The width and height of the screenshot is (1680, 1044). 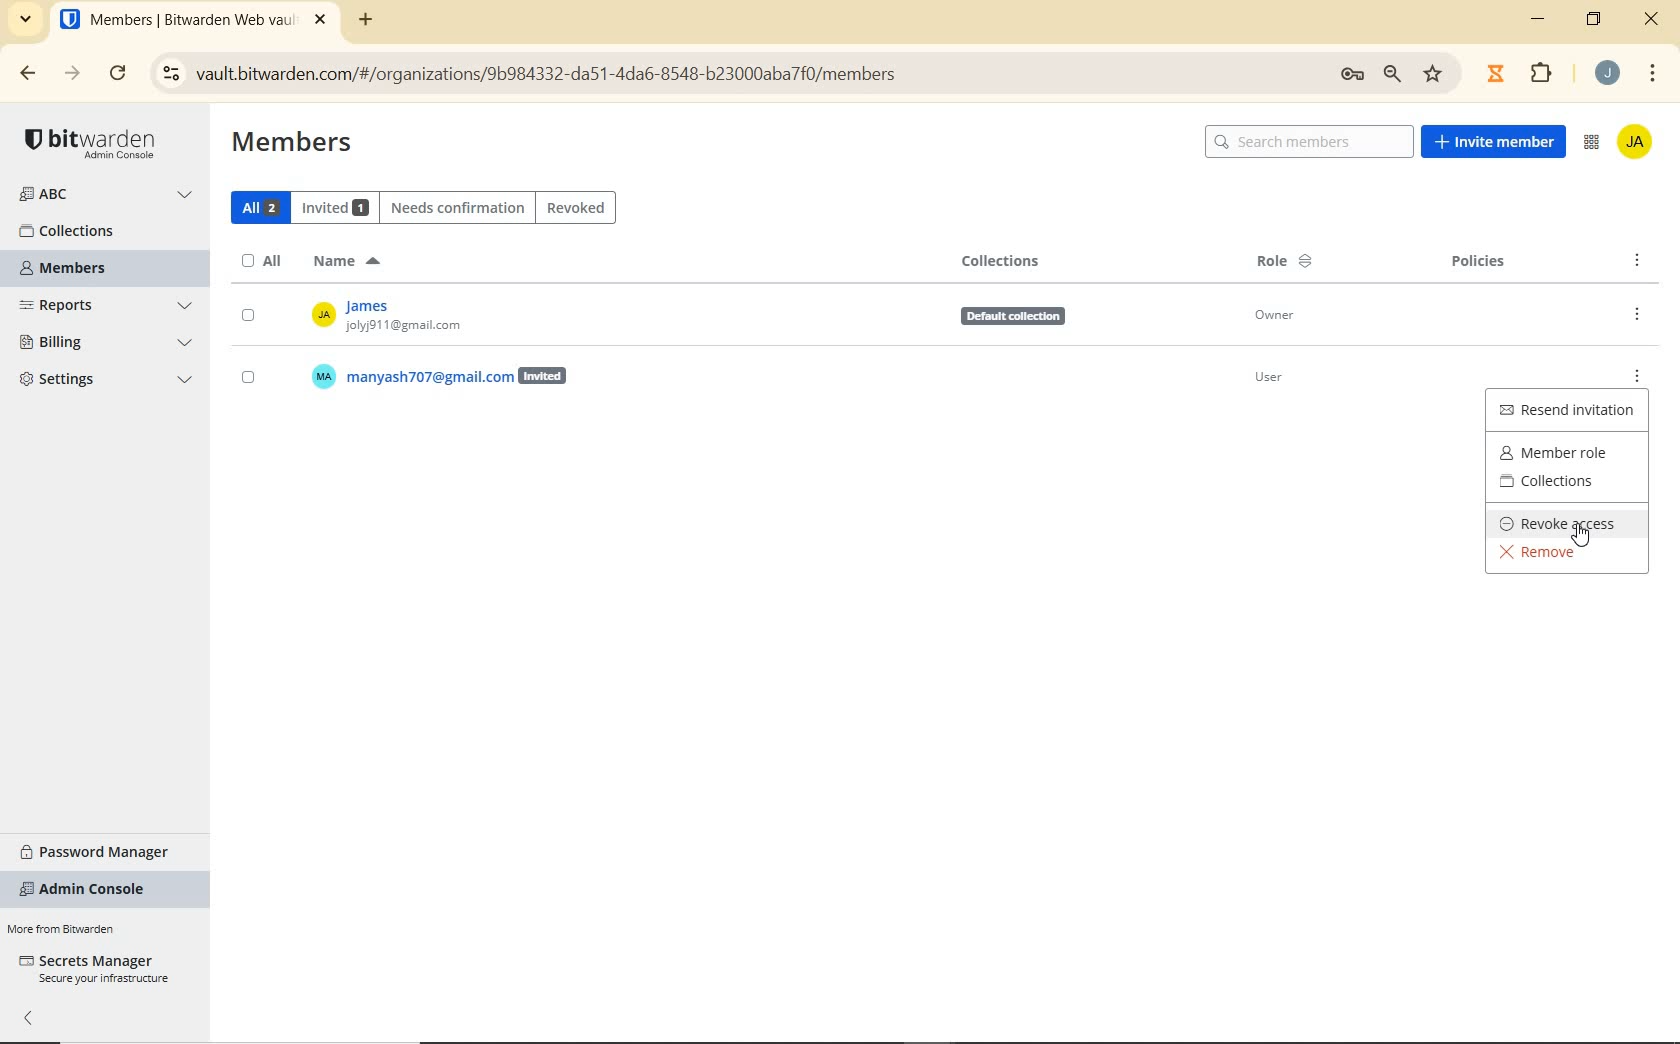 I want to click on LOGO, so click(x=95, y=142).